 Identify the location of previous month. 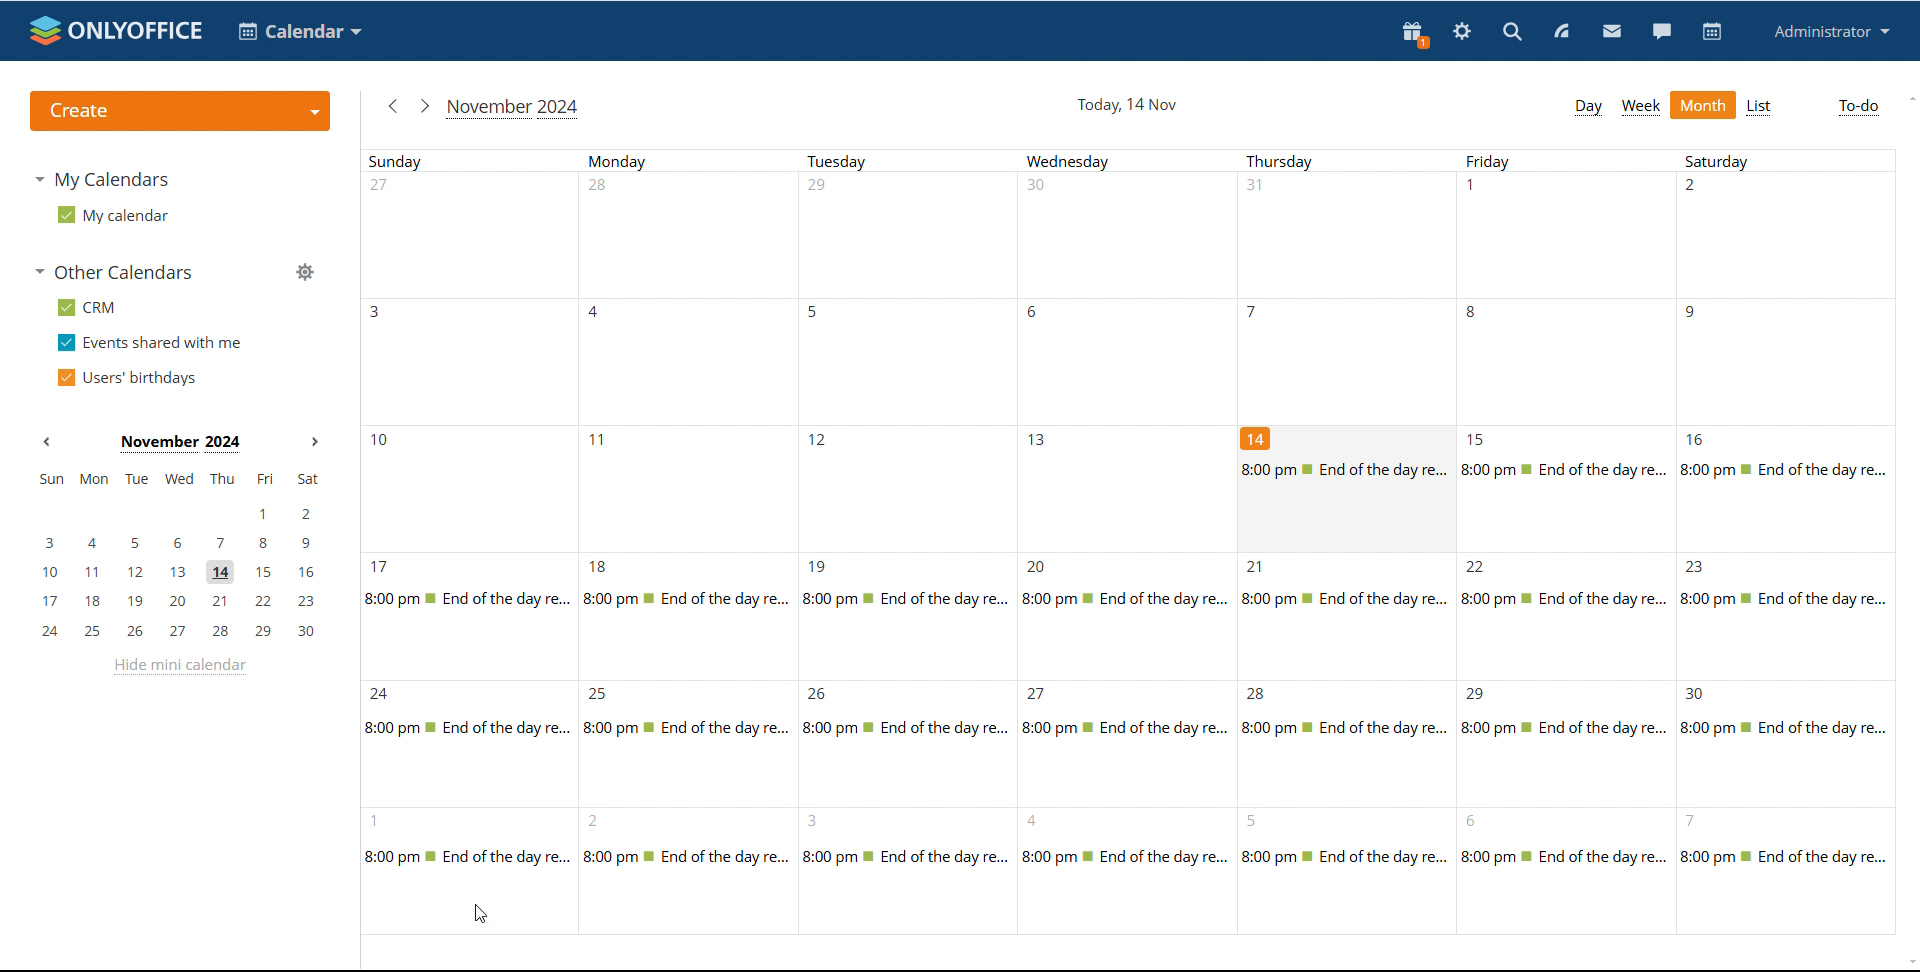
(46, 440).